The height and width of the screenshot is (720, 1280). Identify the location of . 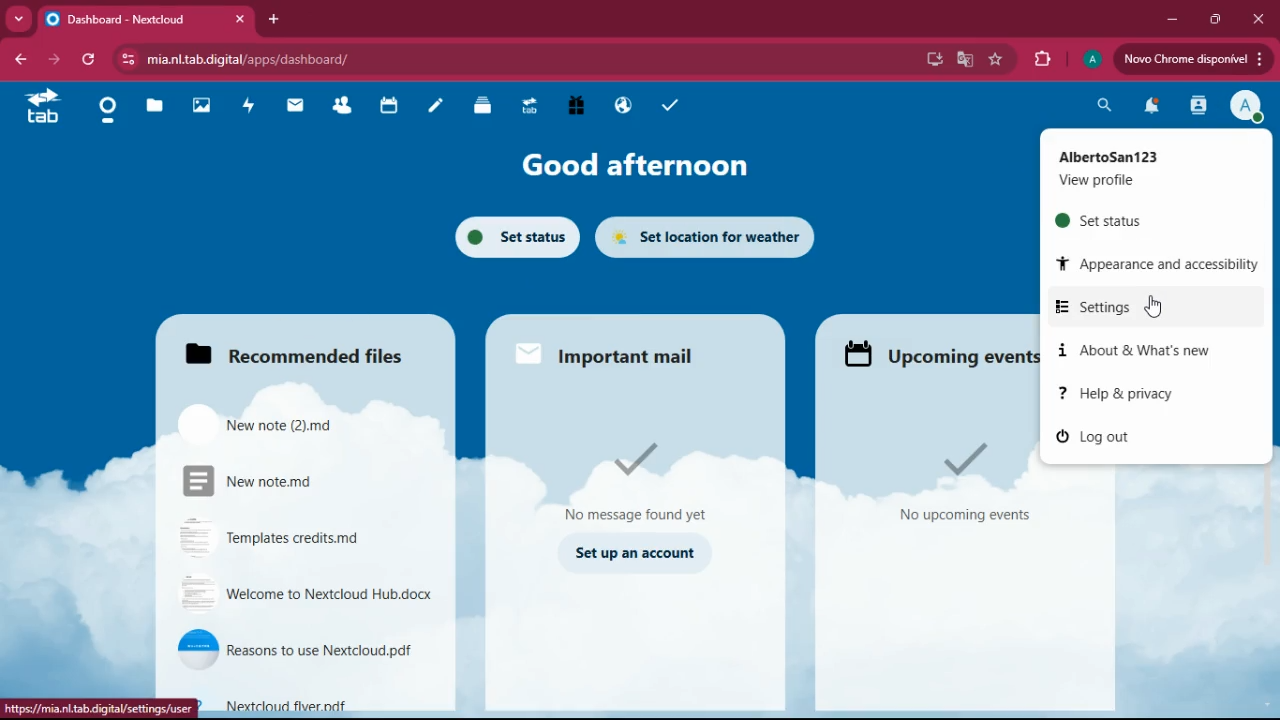
(273, 19).